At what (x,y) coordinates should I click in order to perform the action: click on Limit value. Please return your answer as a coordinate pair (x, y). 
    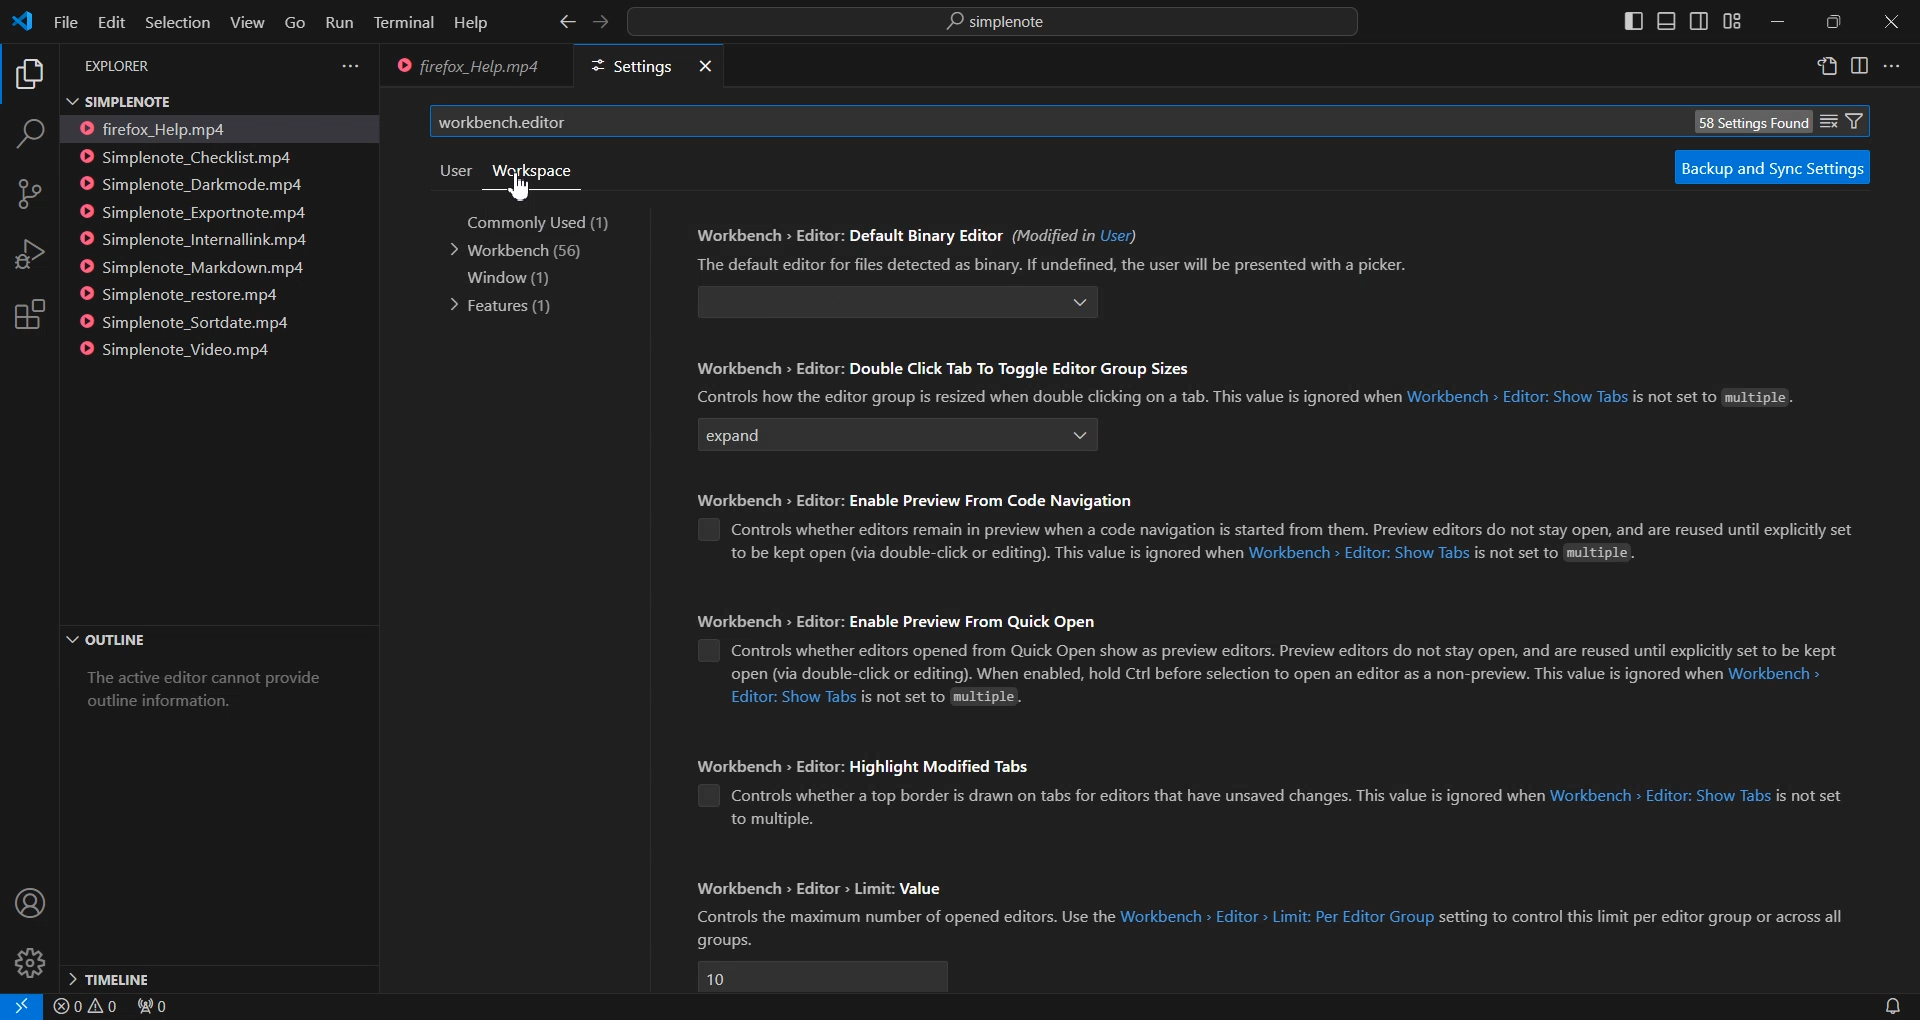
    Looking at the image, I should click on (822, 976).